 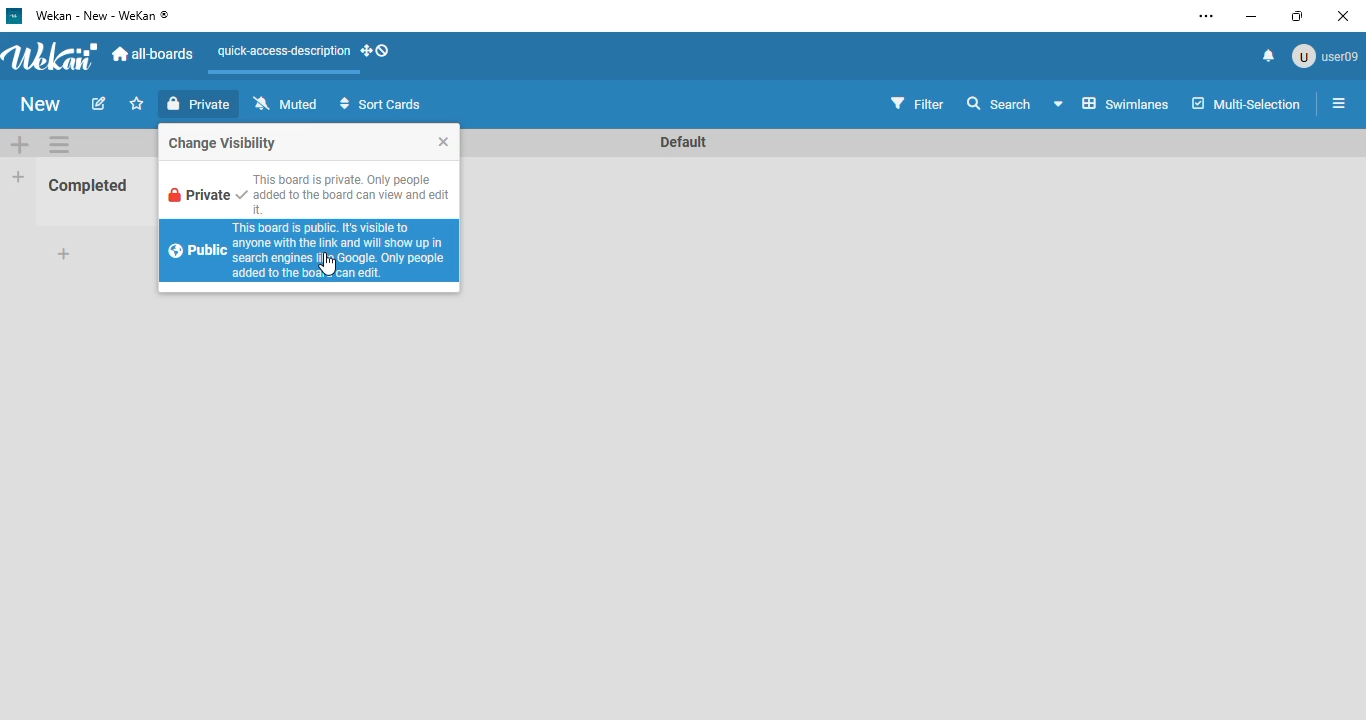 I want to click on add card to bottom of list, so click(x=65, y=256).